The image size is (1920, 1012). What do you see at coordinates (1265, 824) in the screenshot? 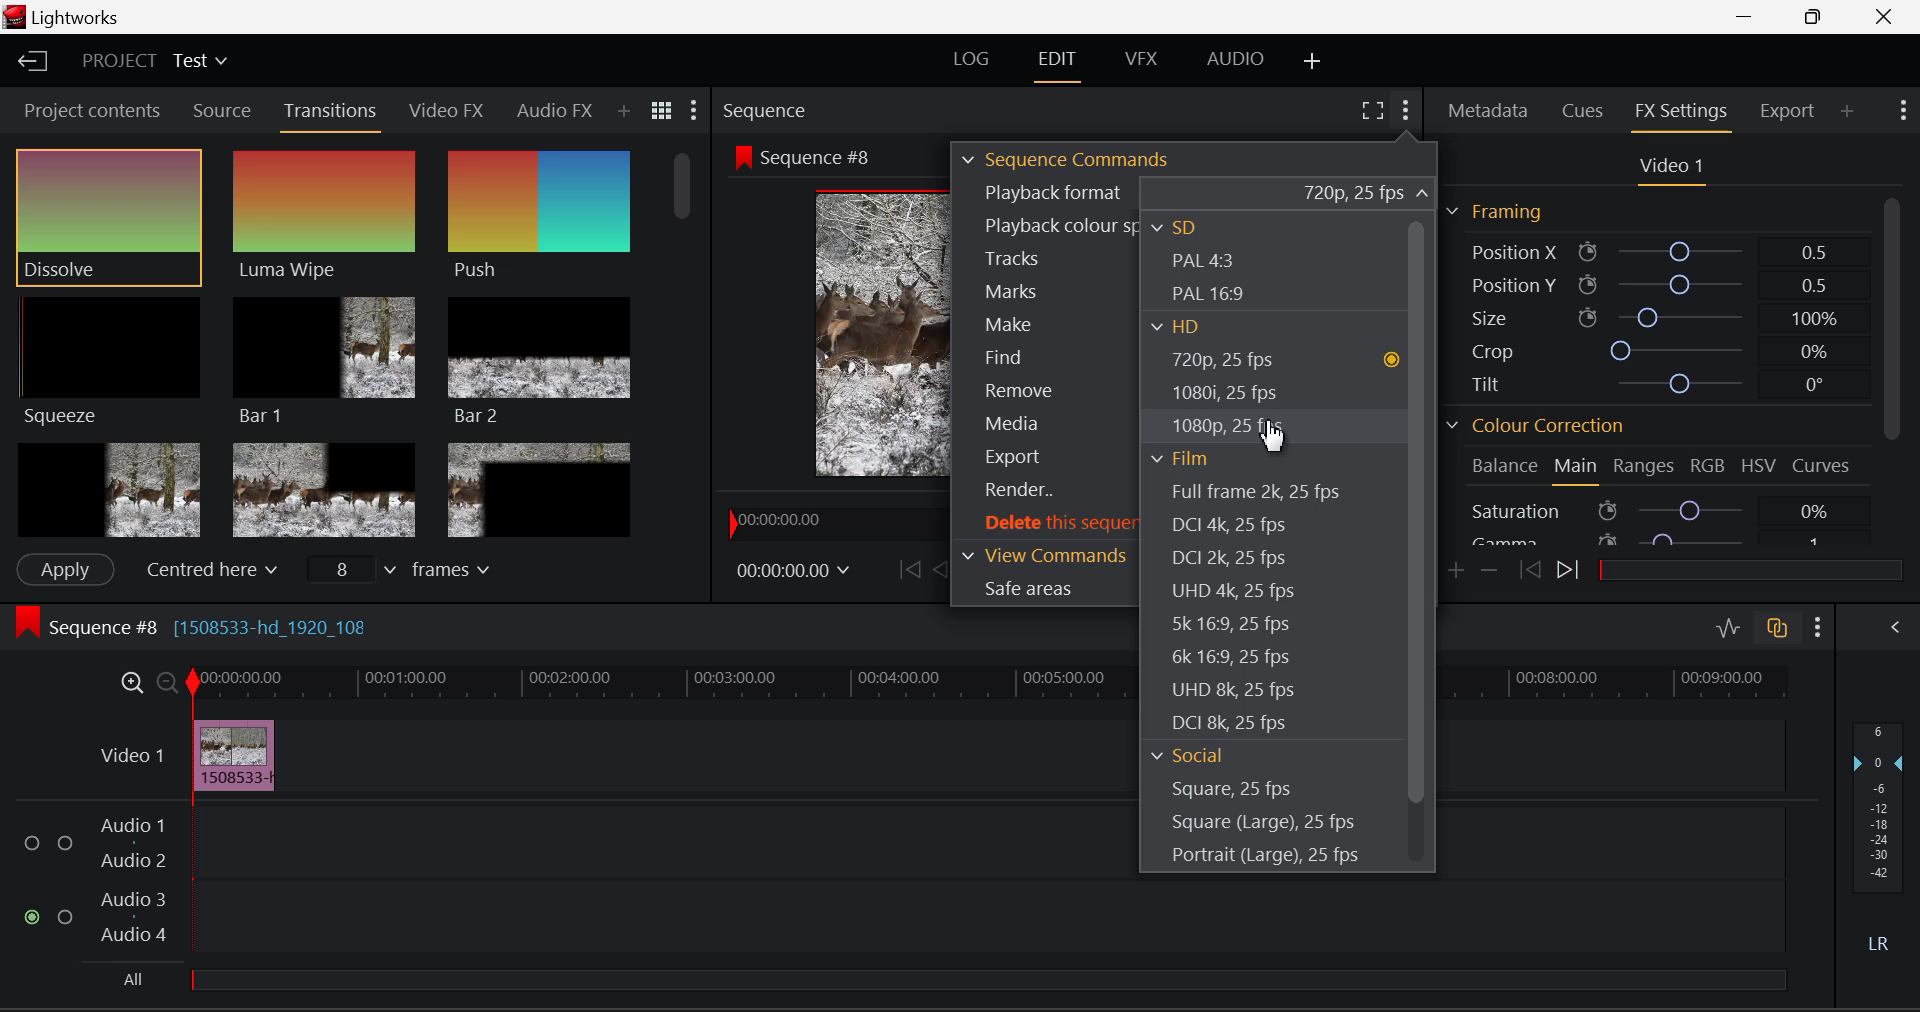
I see `Square (large)` at bounding box center [1265, 824].